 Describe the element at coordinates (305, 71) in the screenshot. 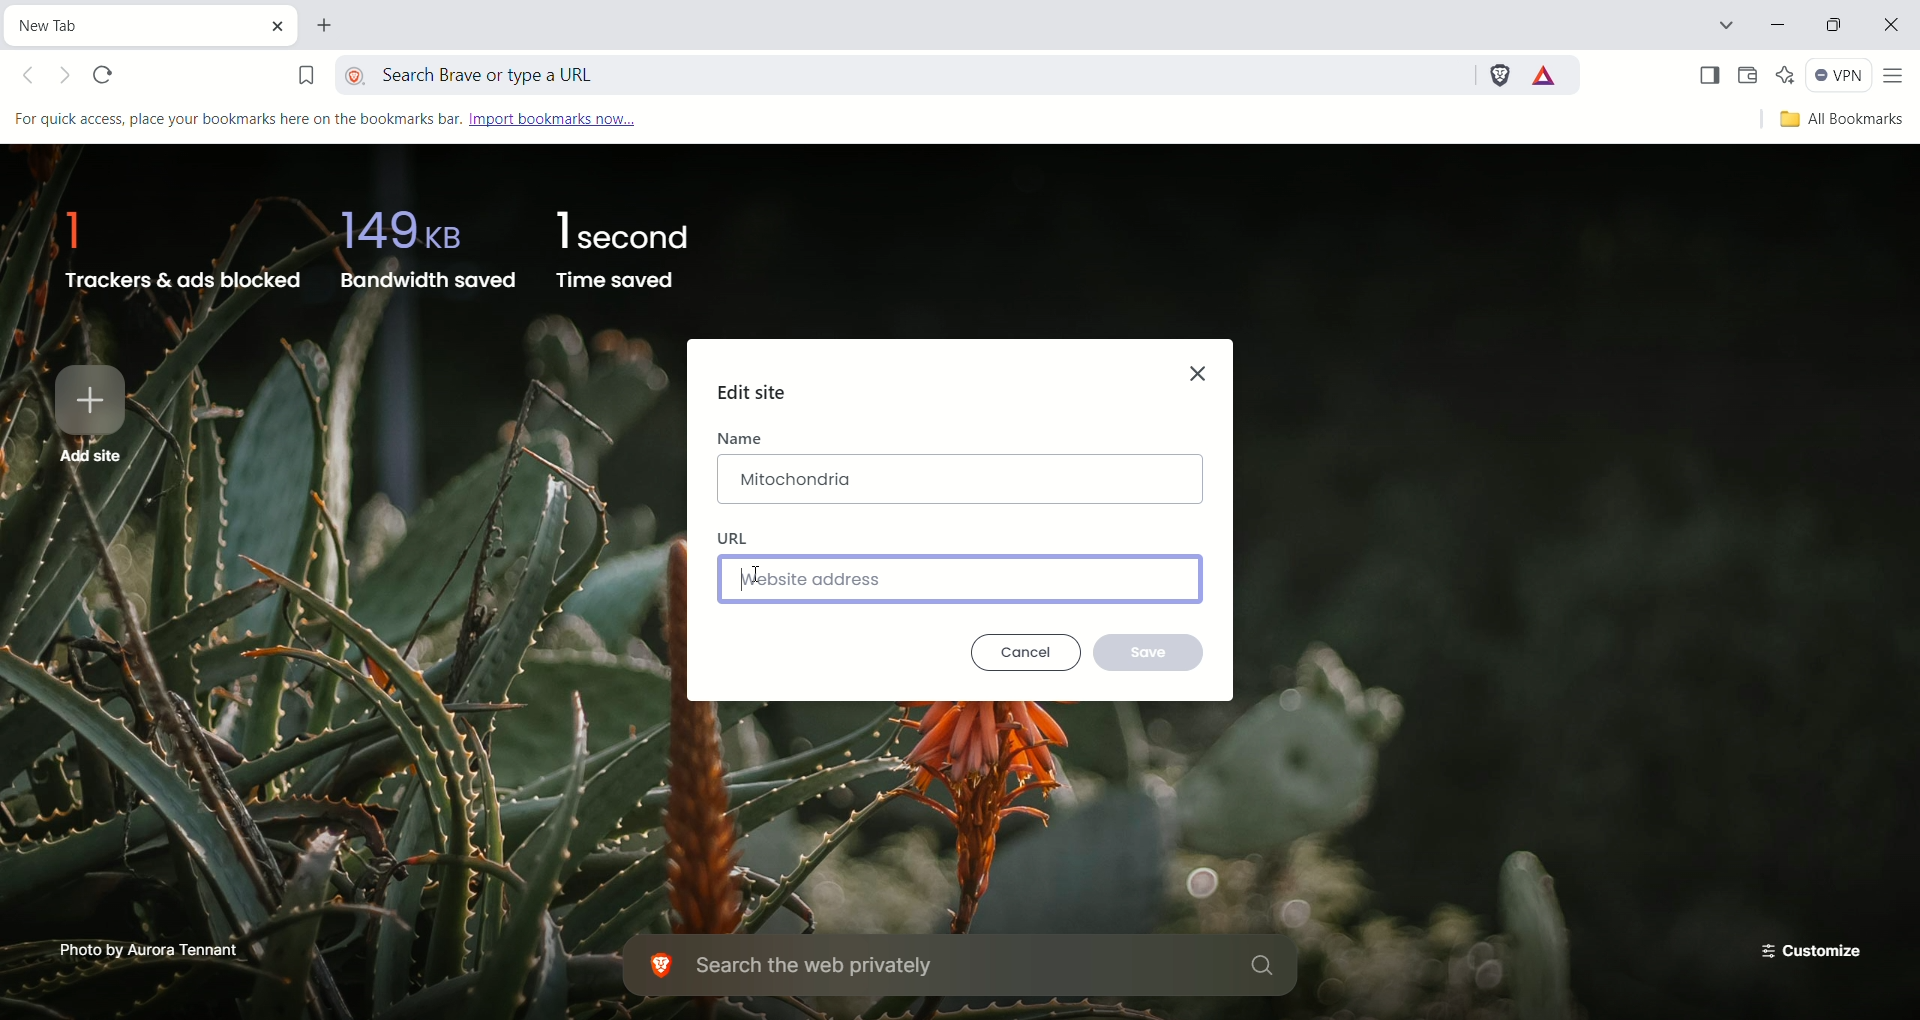

I see `bookmark` at that location.